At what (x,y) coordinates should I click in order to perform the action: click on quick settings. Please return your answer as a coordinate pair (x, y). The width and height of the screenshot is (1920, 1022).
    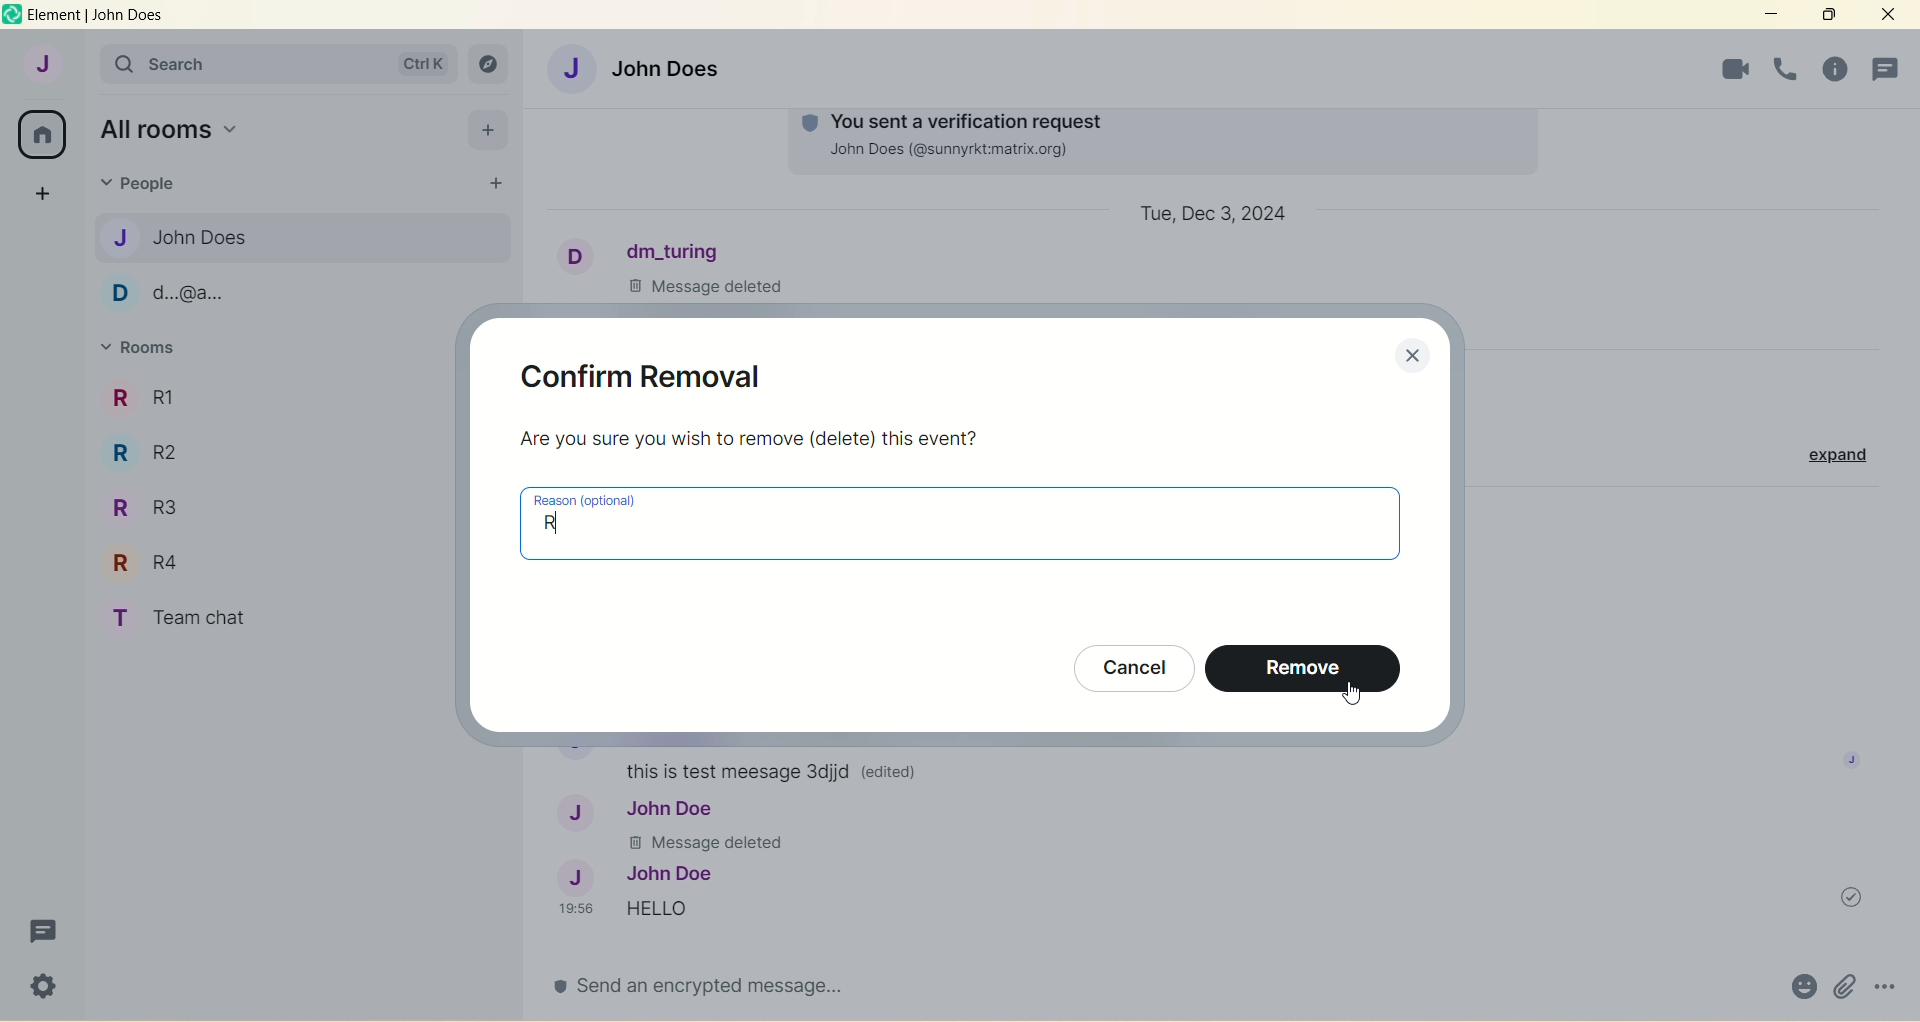
    Looking at the image, I should click on (41, 988).